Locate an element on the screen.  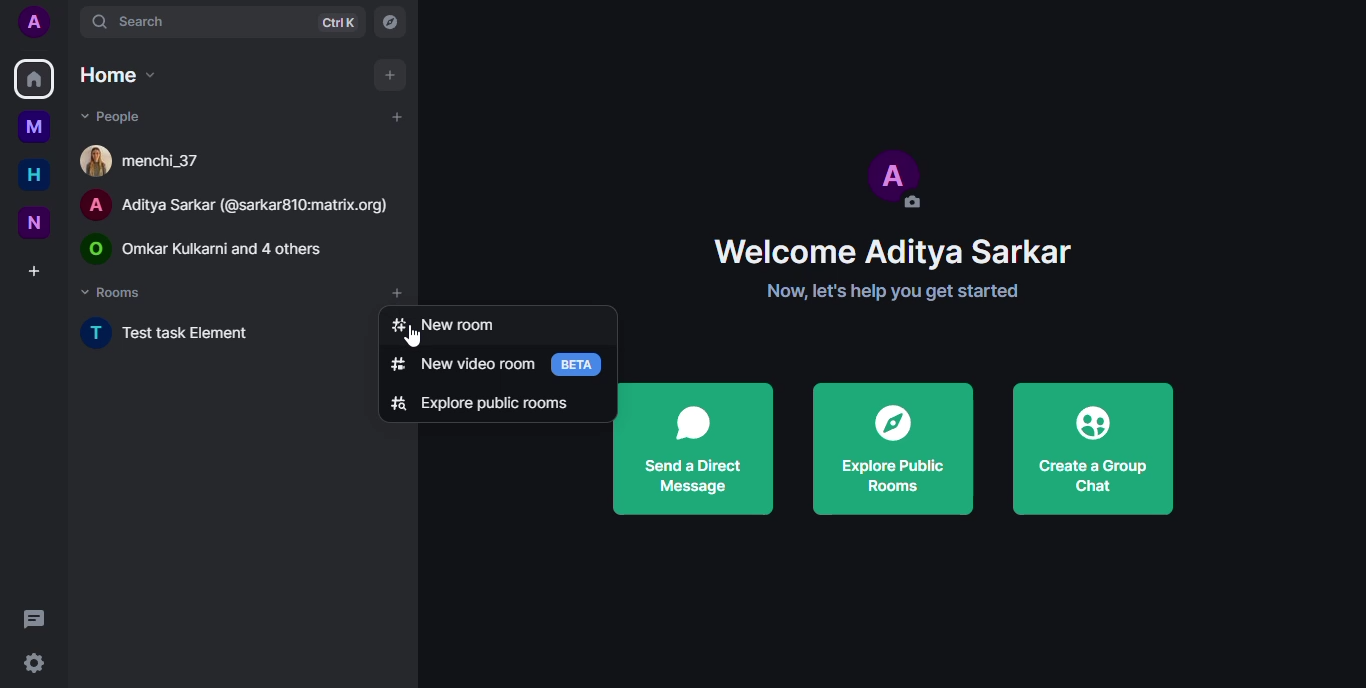
© Omar Kulkarni and 4 others is located at coordinates (219, 248).